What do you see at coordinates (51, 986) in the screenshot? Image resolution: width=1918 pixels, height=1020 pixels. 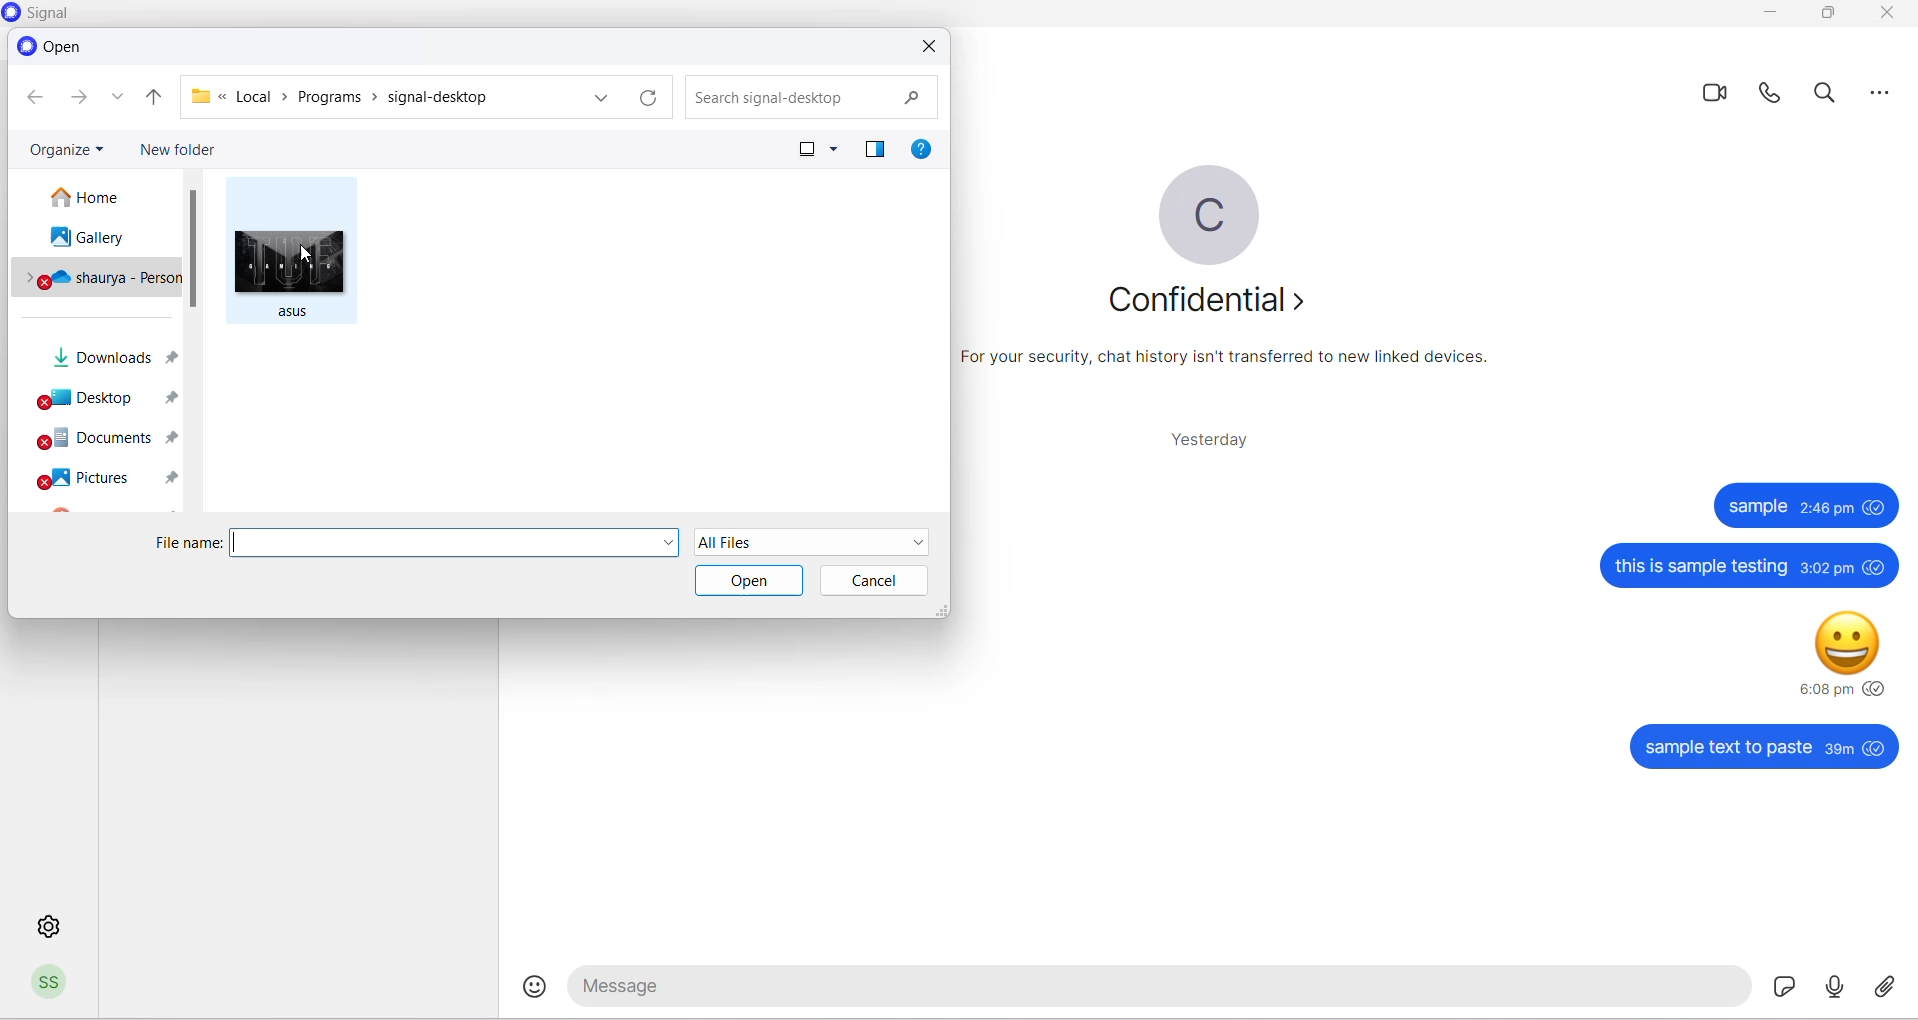 I see `profile` at bounding box center [51, 986].